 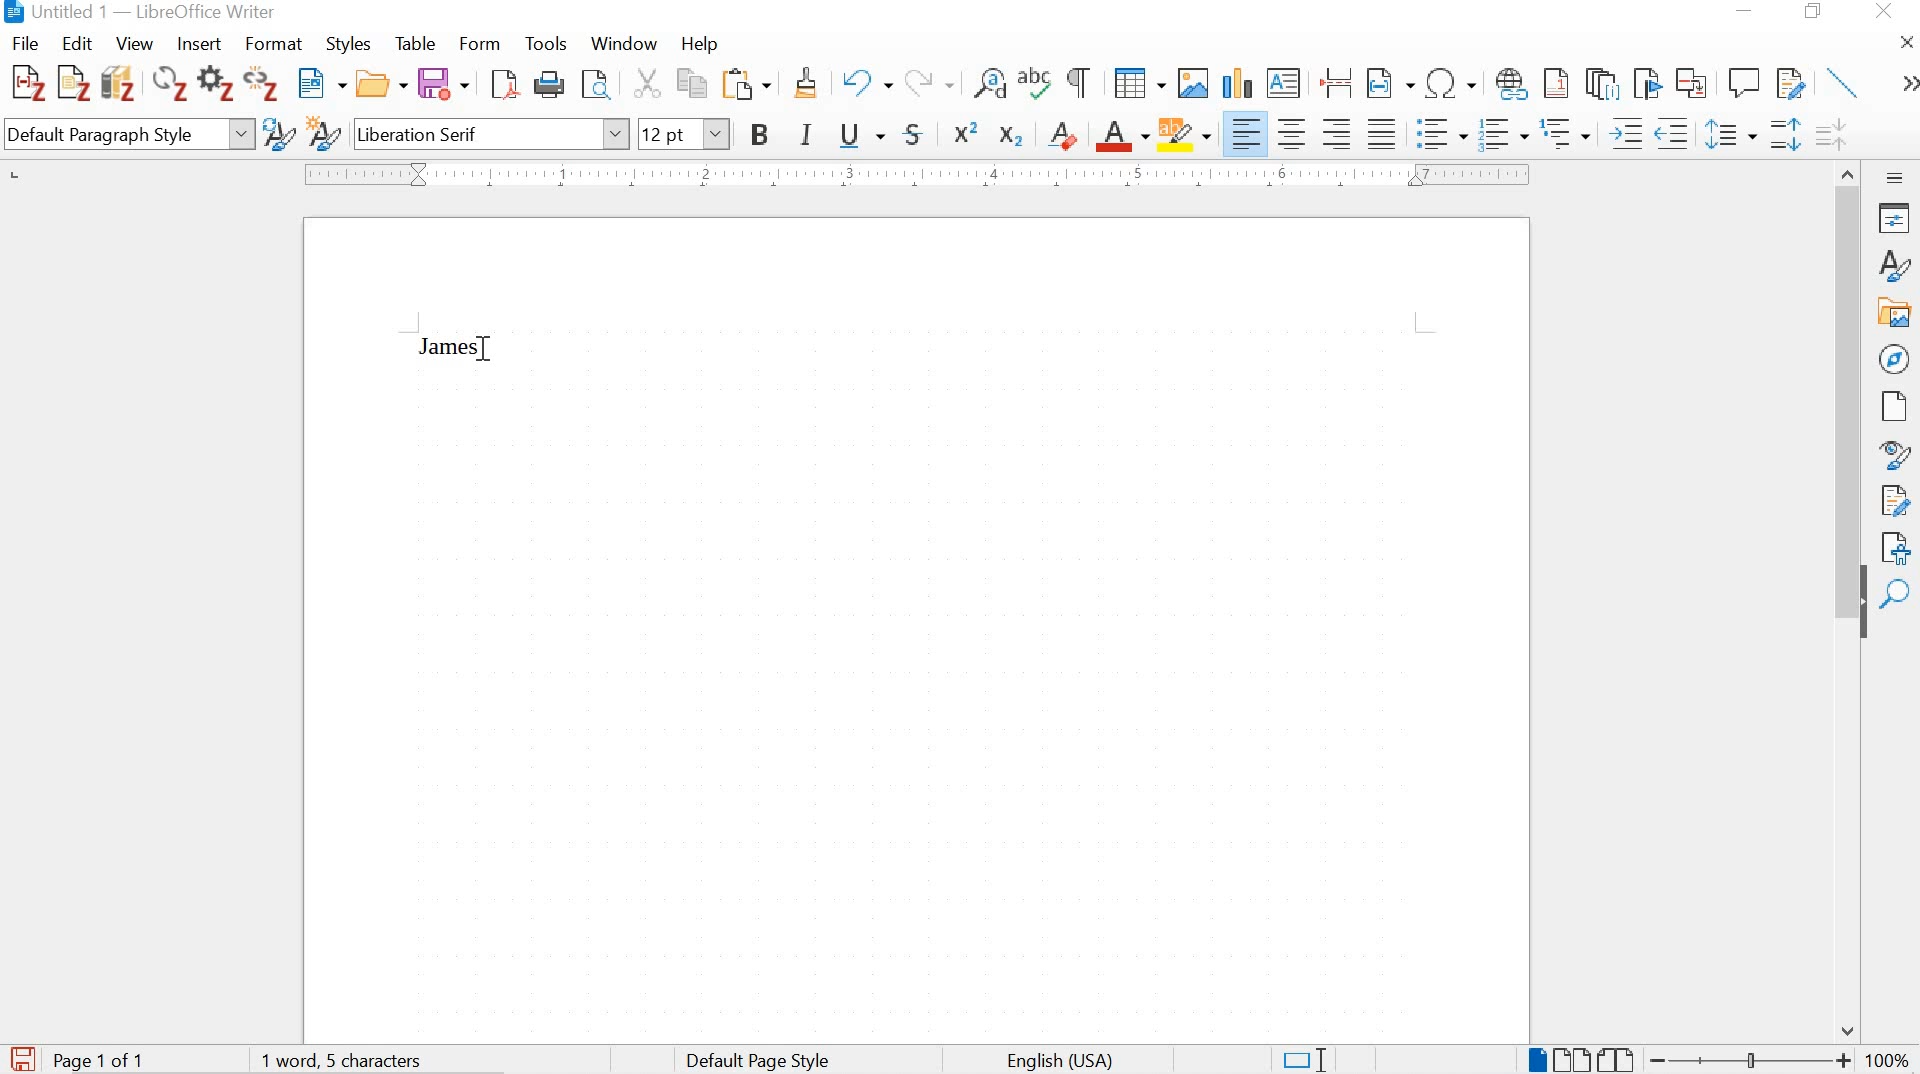 I want to click on insert, so click(x=197, y=45).